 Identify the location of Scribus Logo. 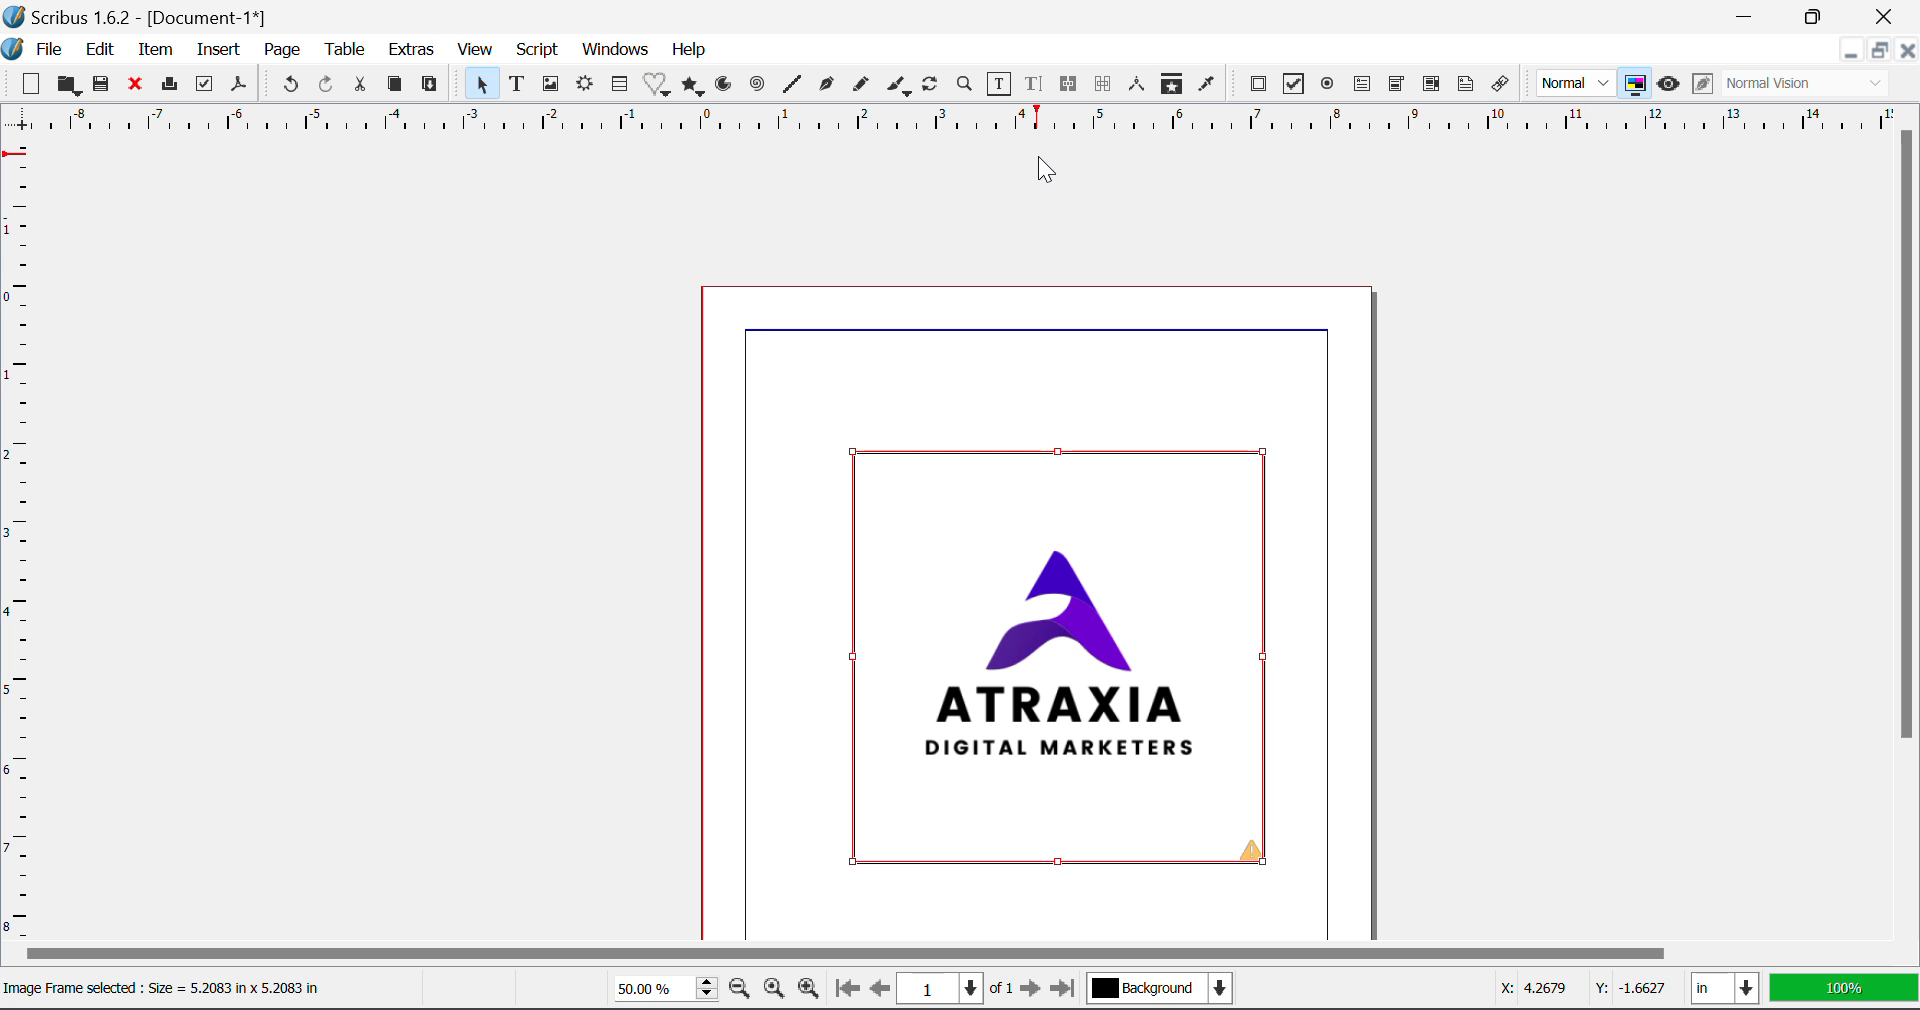
(12, 49).